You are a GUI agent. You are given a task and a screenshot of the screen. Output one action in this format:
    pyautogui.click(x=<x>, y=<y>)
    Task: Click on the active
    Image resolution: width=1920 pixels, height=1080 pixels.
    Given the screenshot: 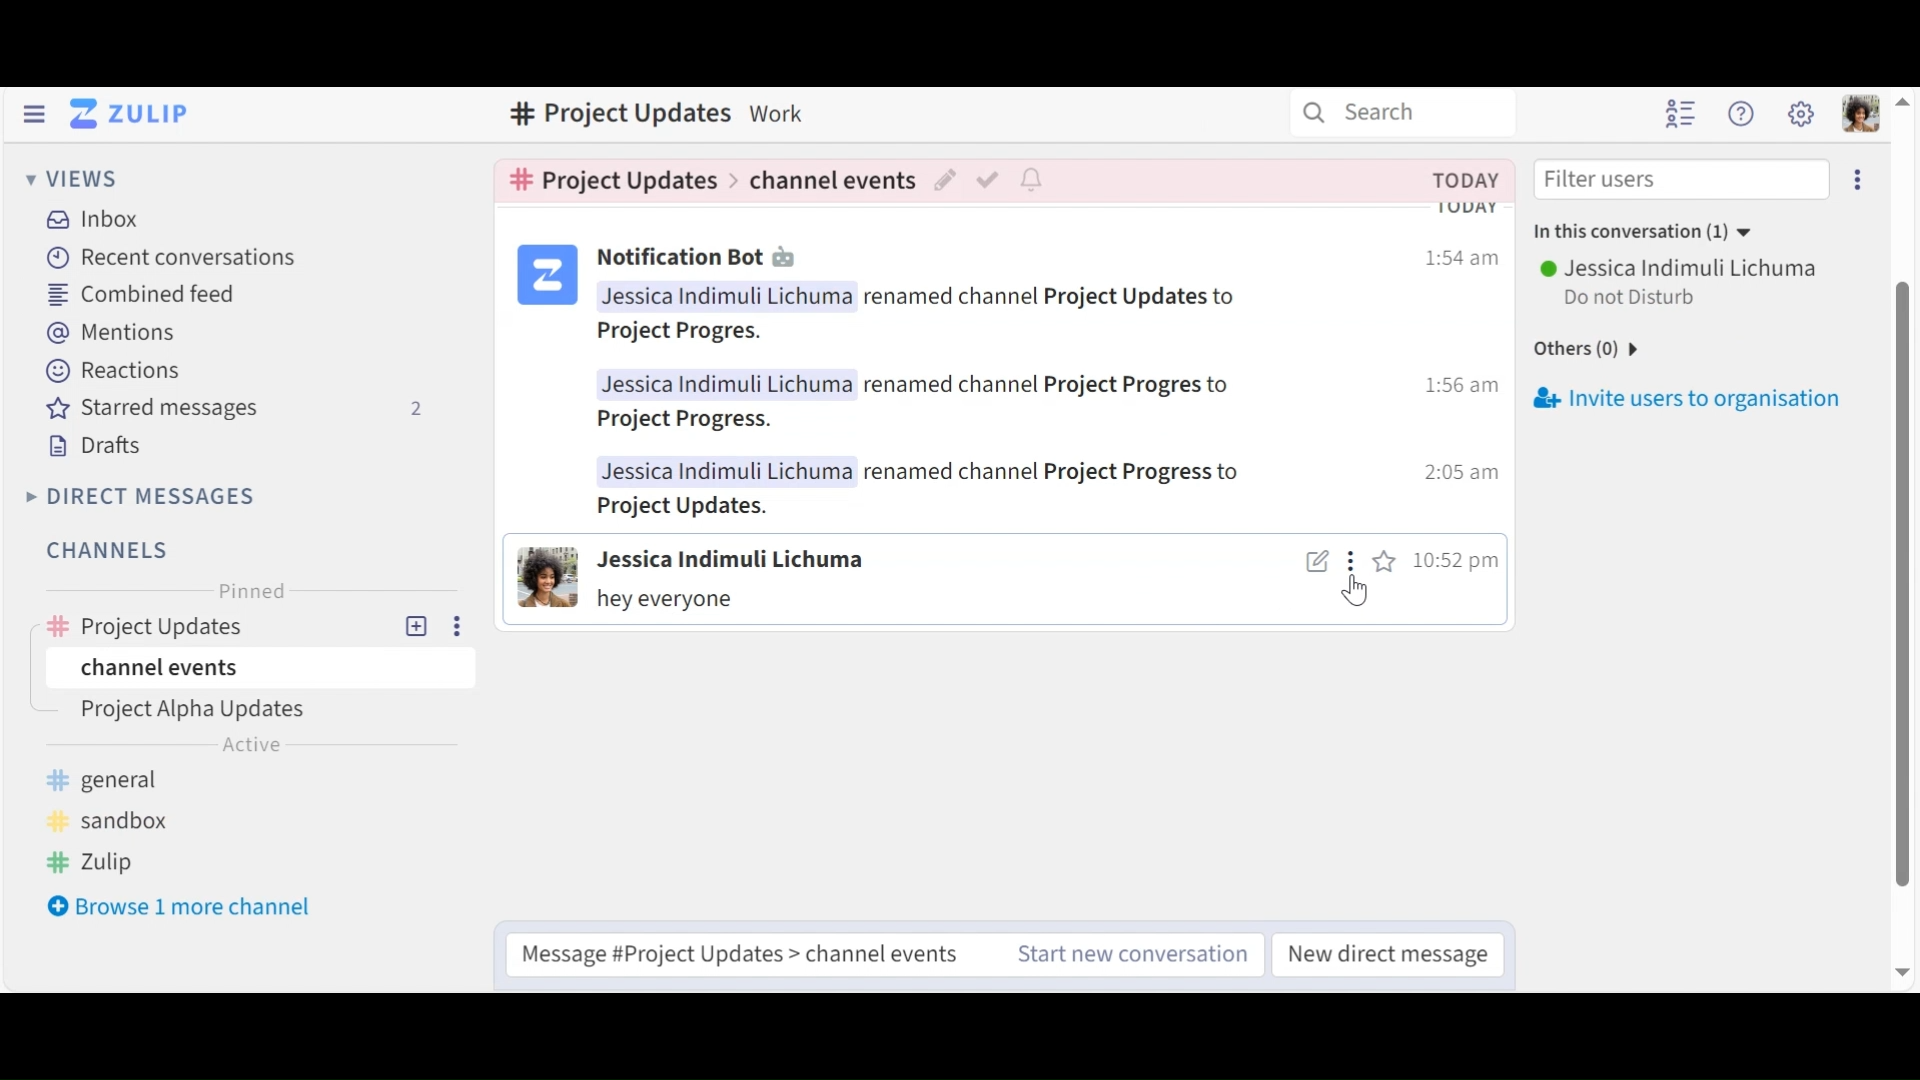 What is the action you would take?
    pyautogui.click(x=257, y=747)
    